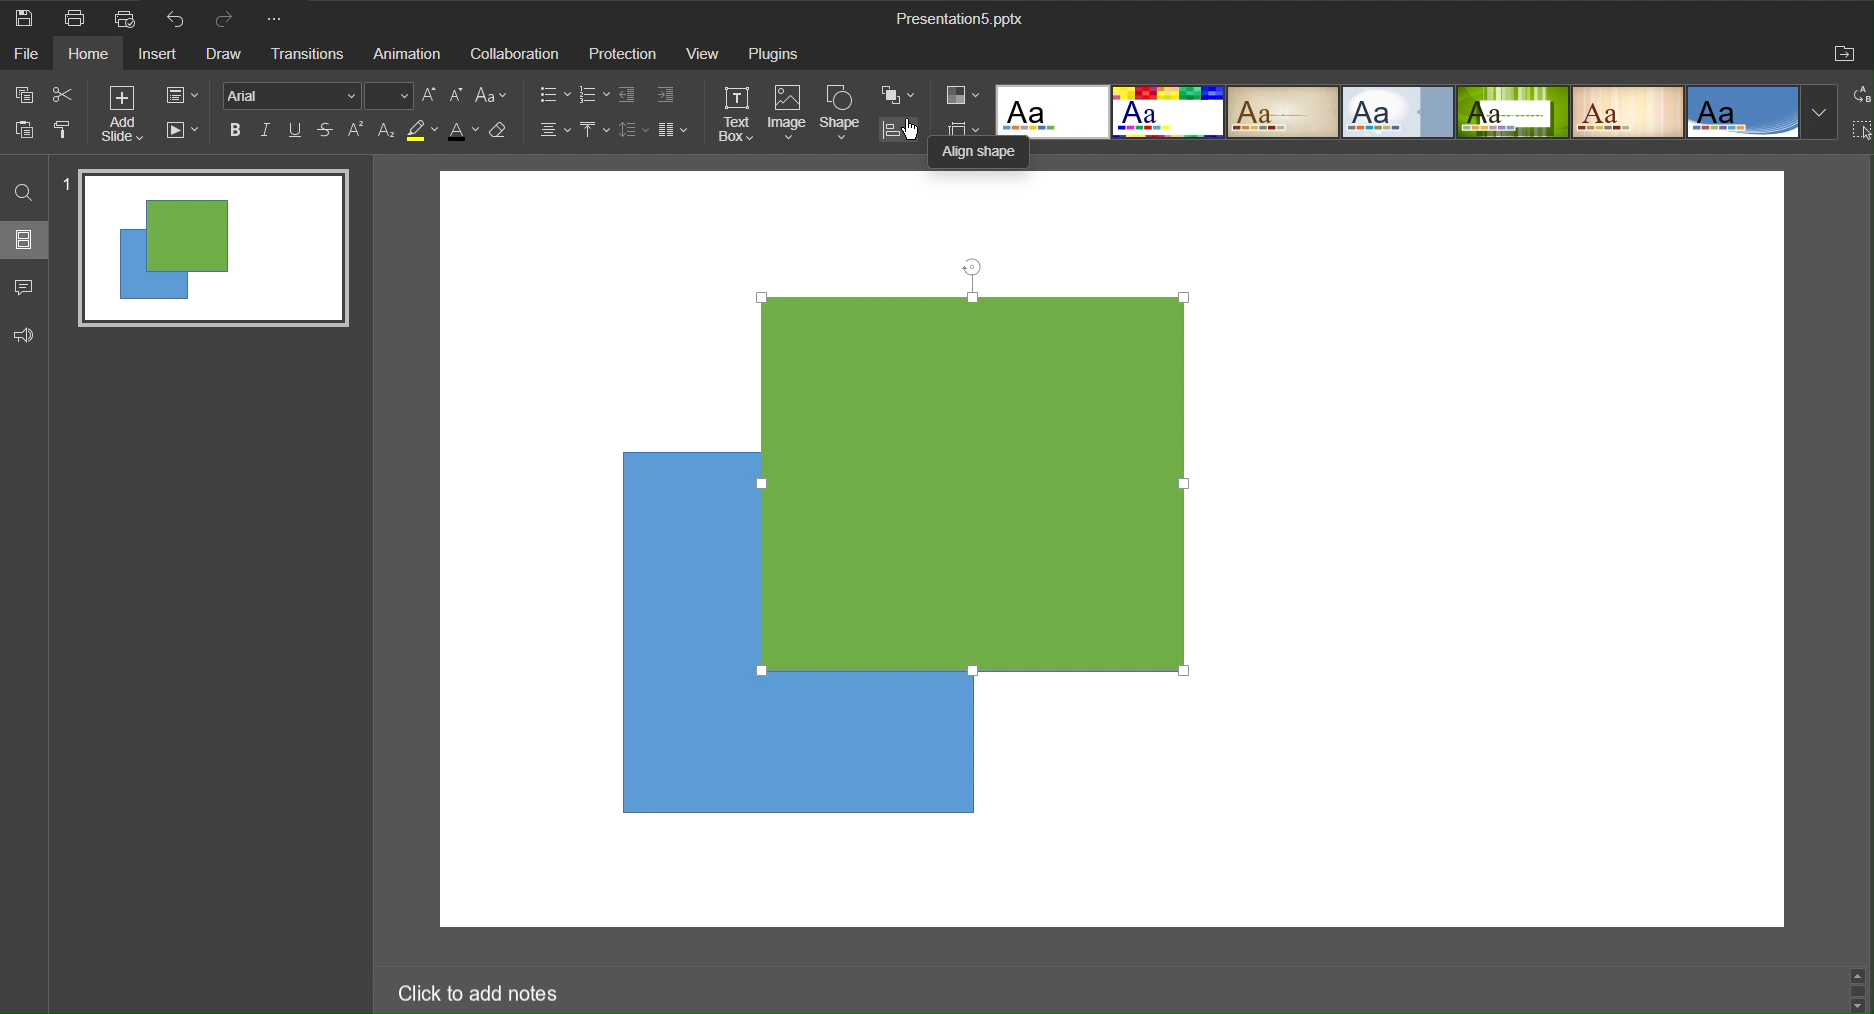 The image size is (1874, 1014). I want to click on Templates, so click(1439, 111).